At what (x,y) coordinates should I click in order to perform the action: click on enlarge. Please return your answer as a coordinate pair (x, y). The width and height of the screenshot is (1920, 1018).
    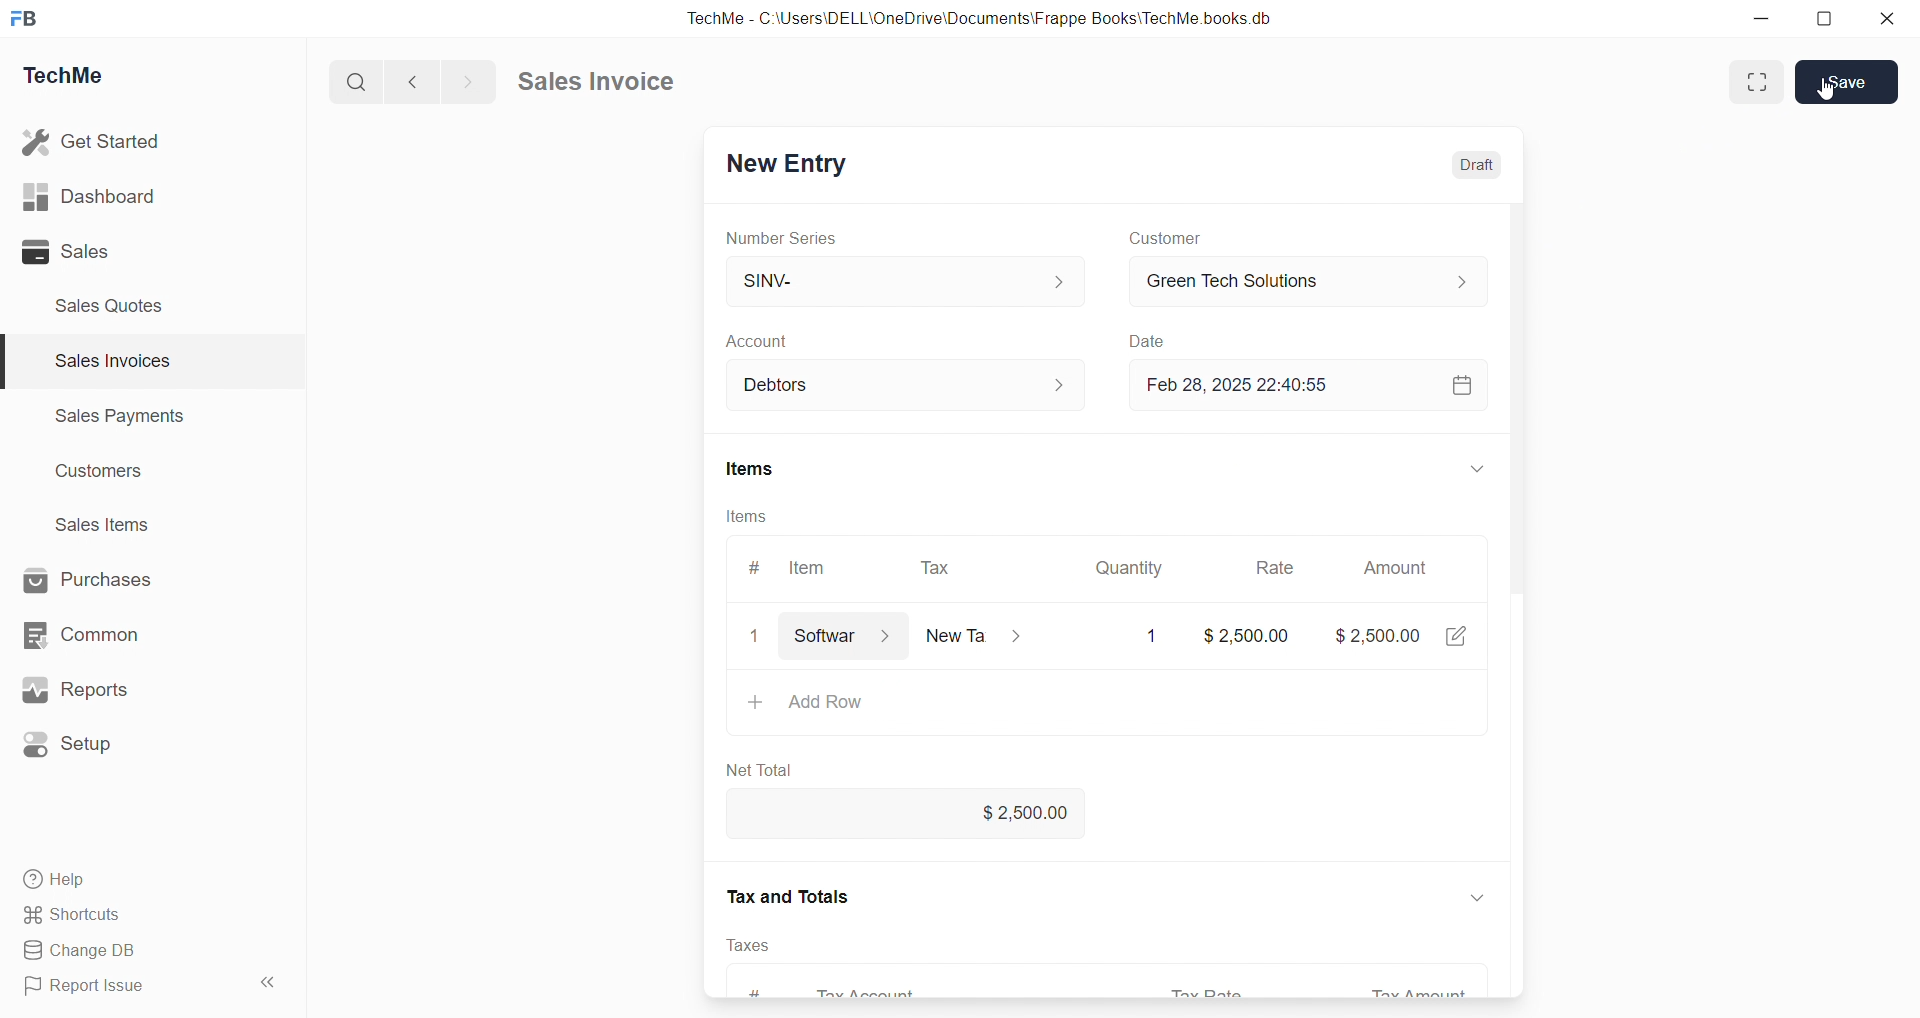
    Looking at the image, I should click on (1758, 83).